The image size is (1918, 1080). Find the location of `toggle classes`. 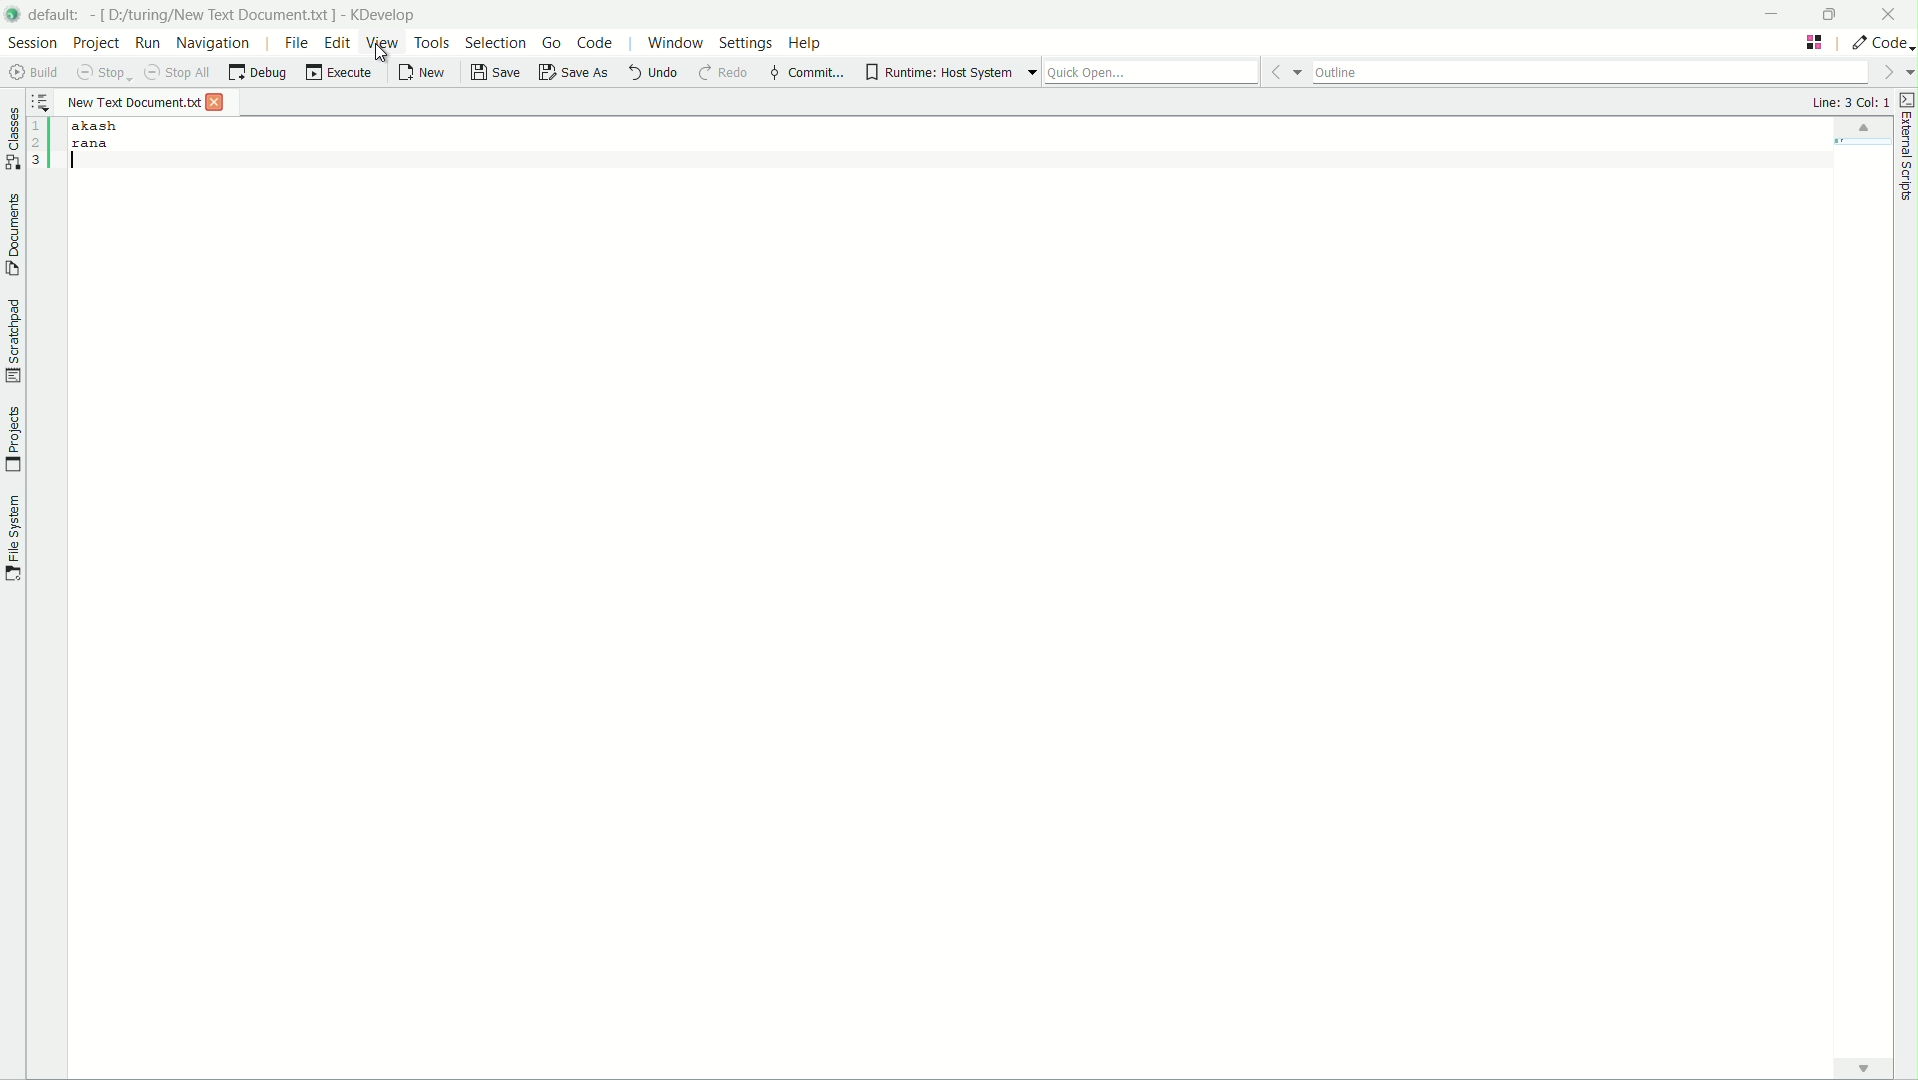

toggle classes is located at coordinates (12, 133).